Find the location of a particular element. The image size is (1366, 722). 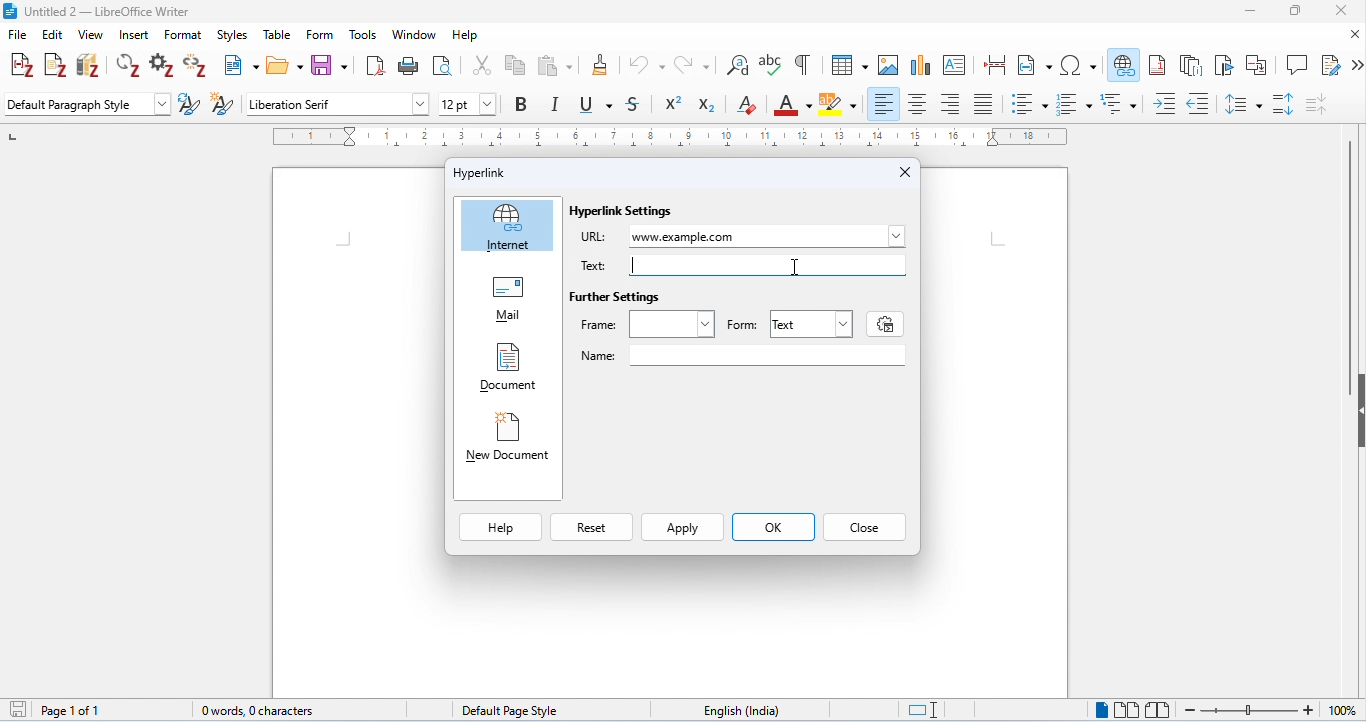

toggle formatting marks is located at coordinates (803, 64).